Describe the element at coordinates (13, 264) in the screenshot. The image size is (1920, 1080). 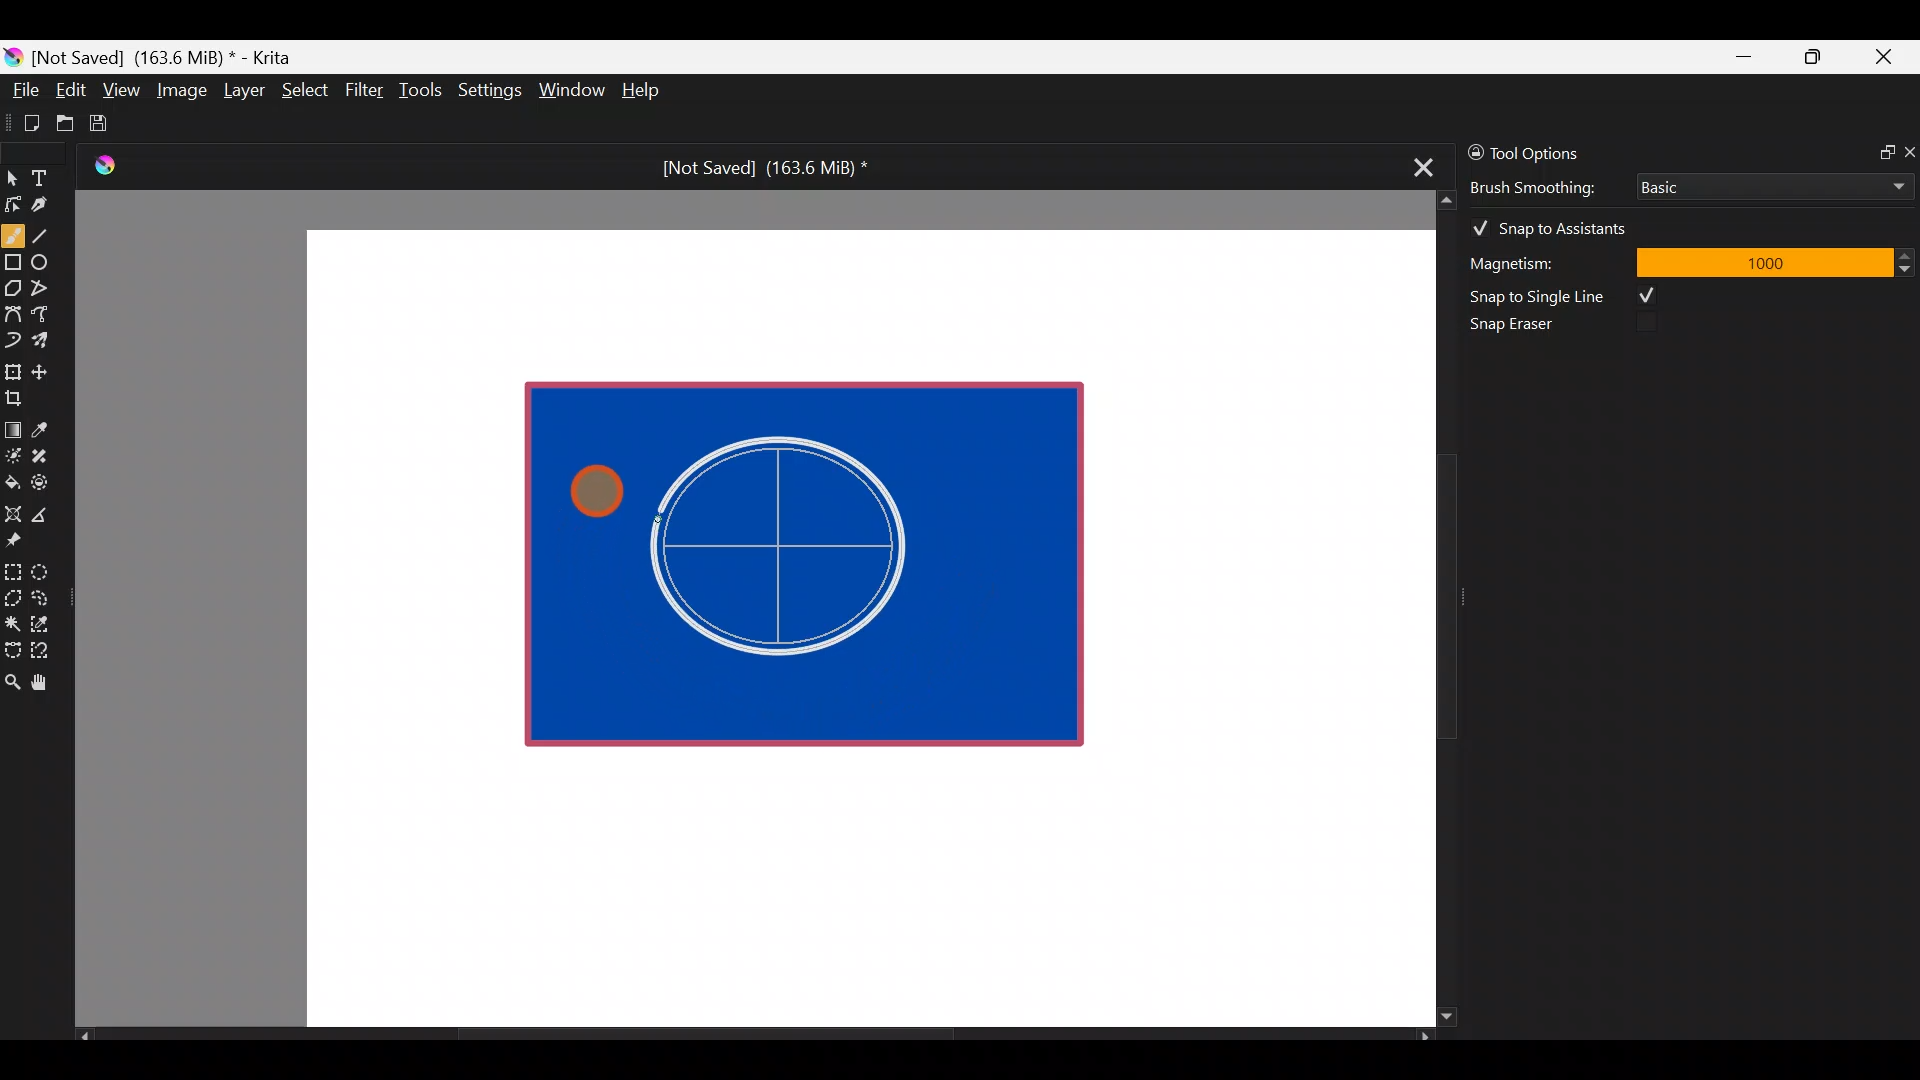
I see `Rectangle tool` at that location.